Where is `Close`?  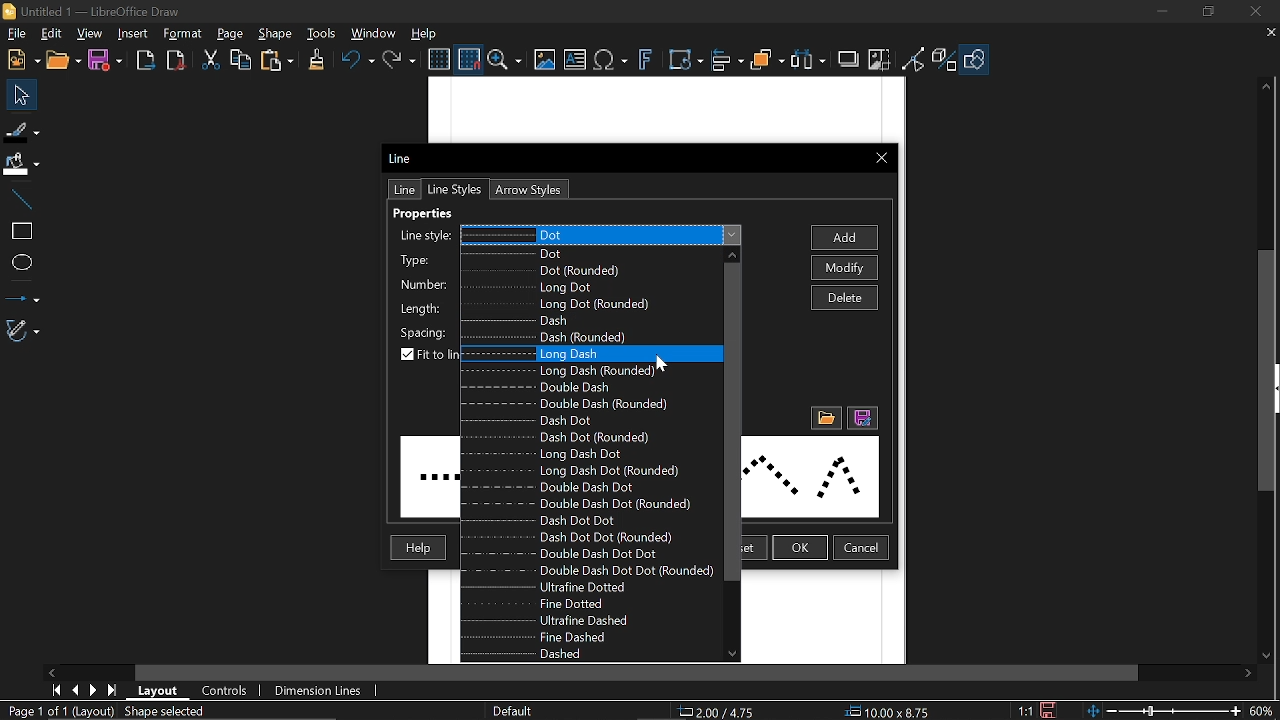
Close is located at coordinates (881, 160).